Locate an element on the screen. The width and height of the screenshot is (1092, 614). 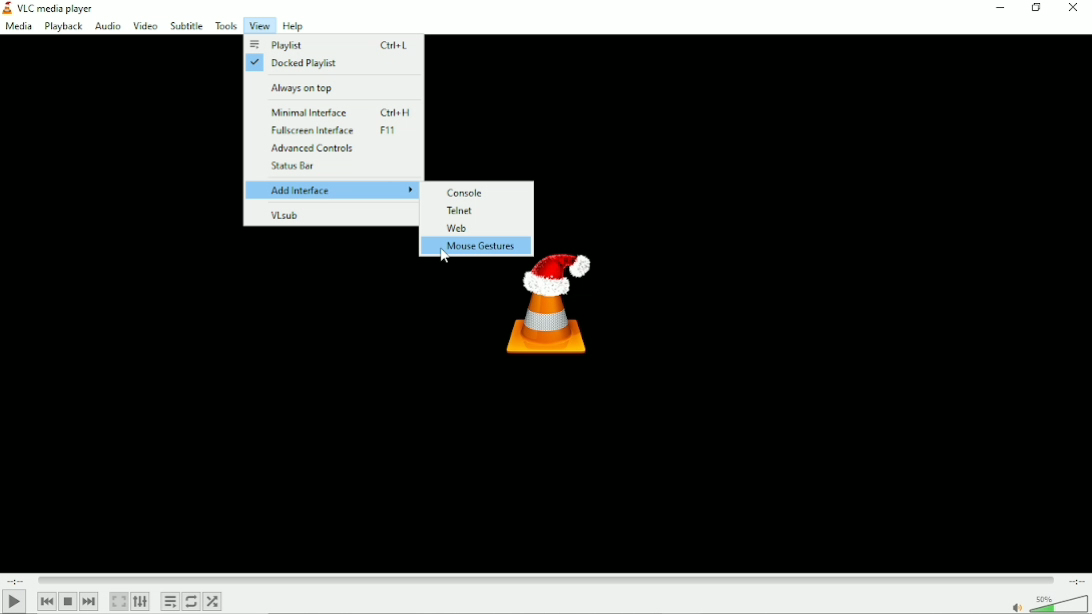
Video is located at coordinates (144, 26).